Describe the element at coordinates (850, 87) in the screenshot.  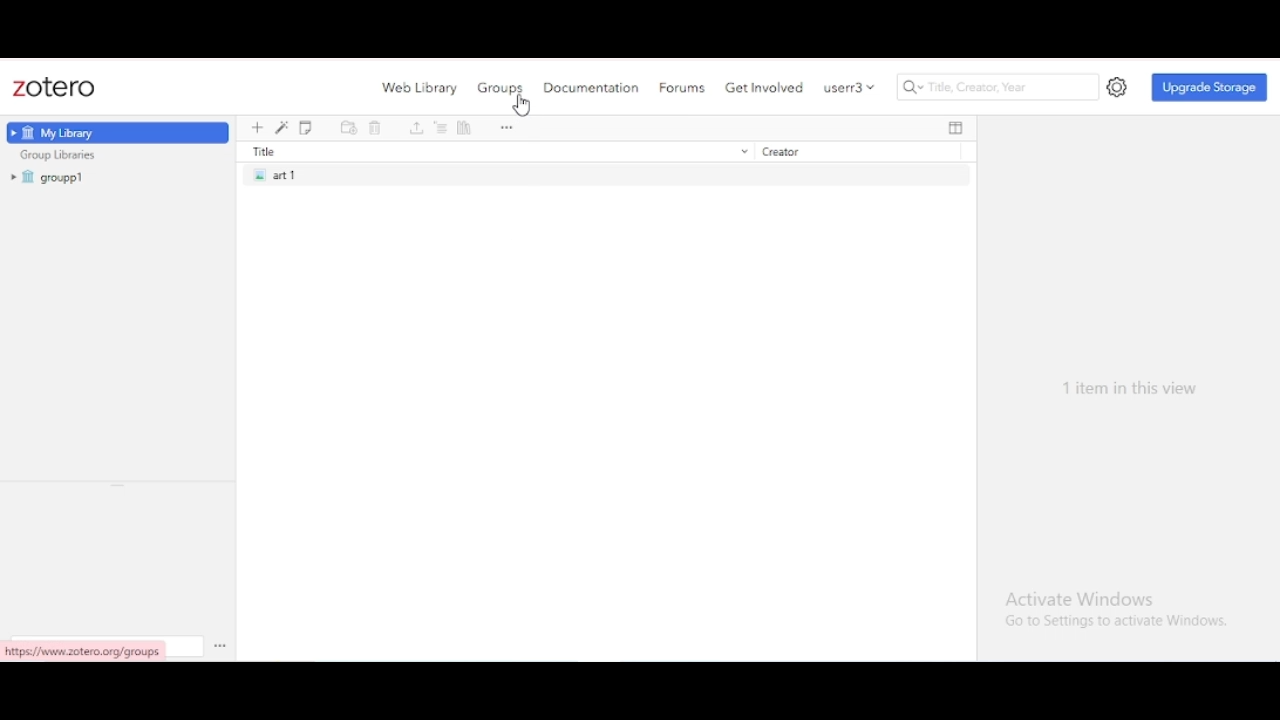
I see `profile` at that location.